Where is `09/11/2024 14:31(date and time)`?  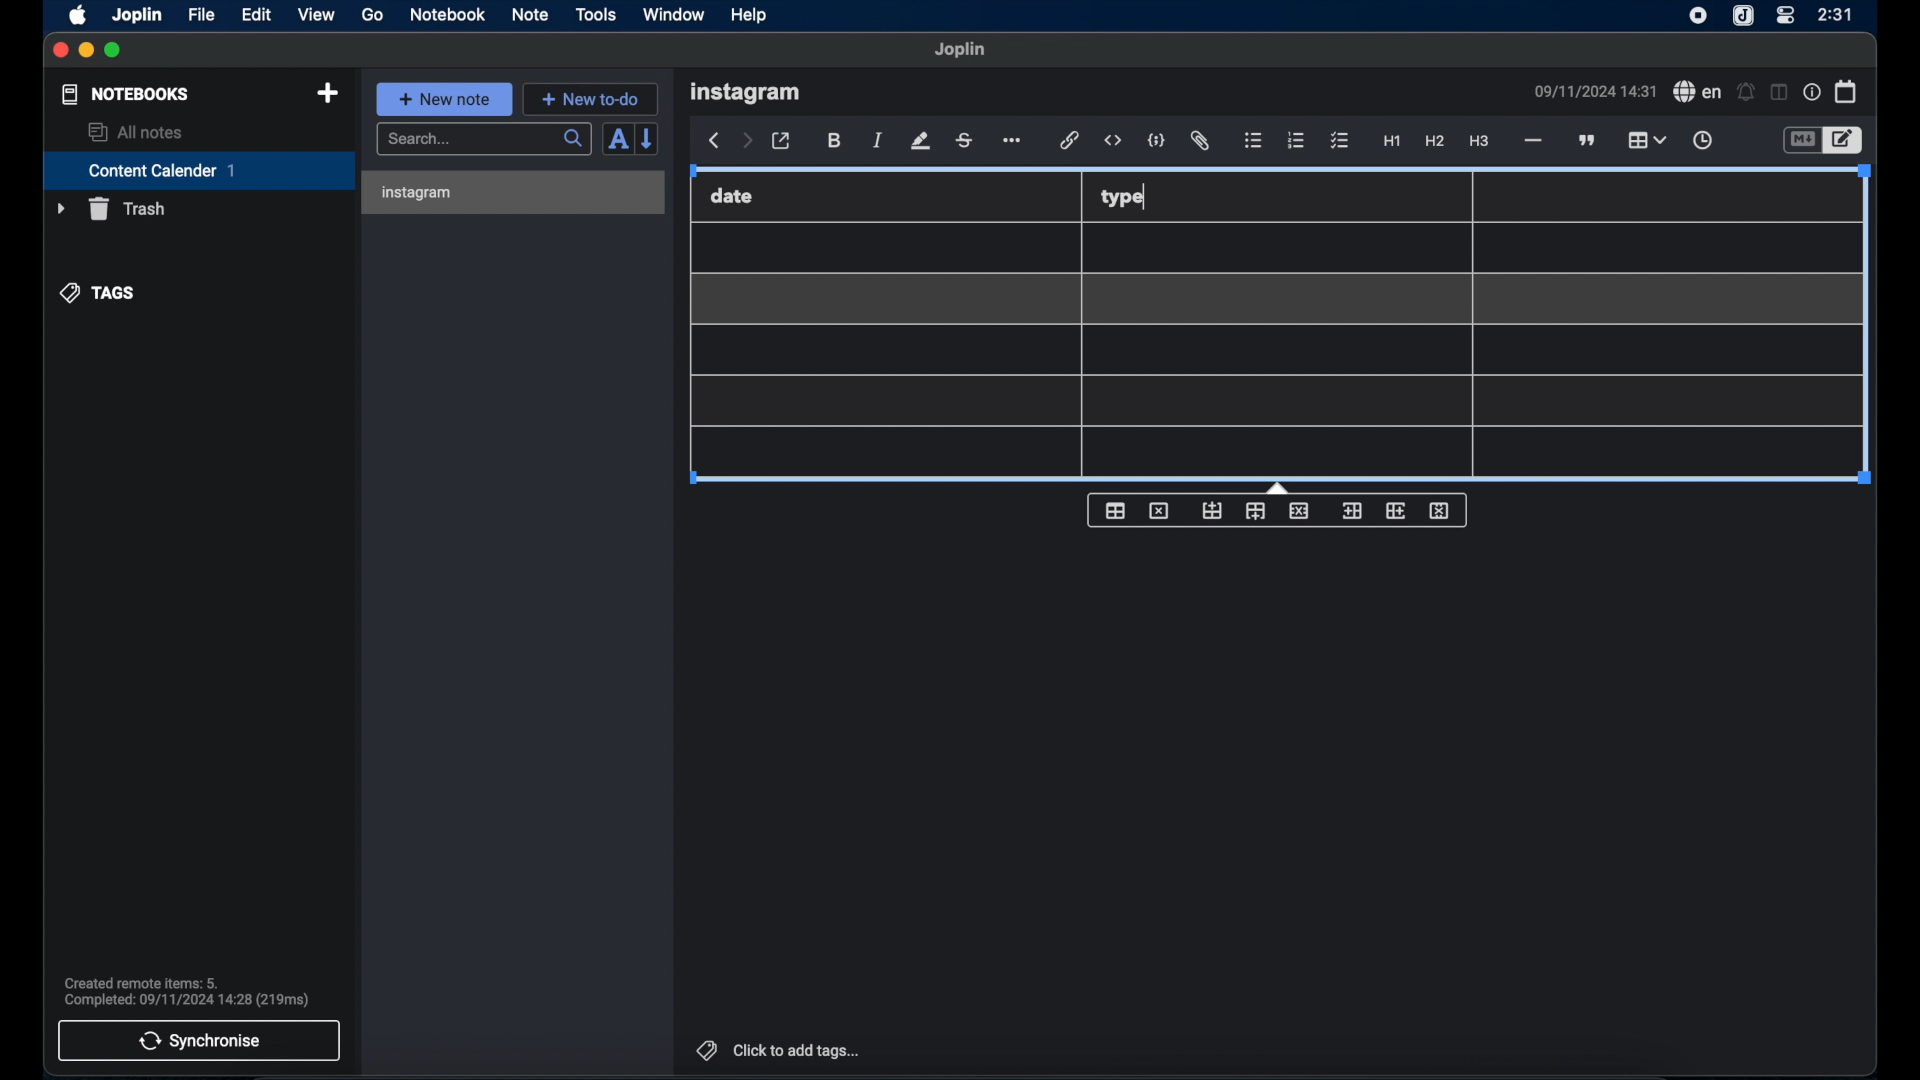
09/11/2024 14:31(date and time) is located at coordinates (1596, 91).